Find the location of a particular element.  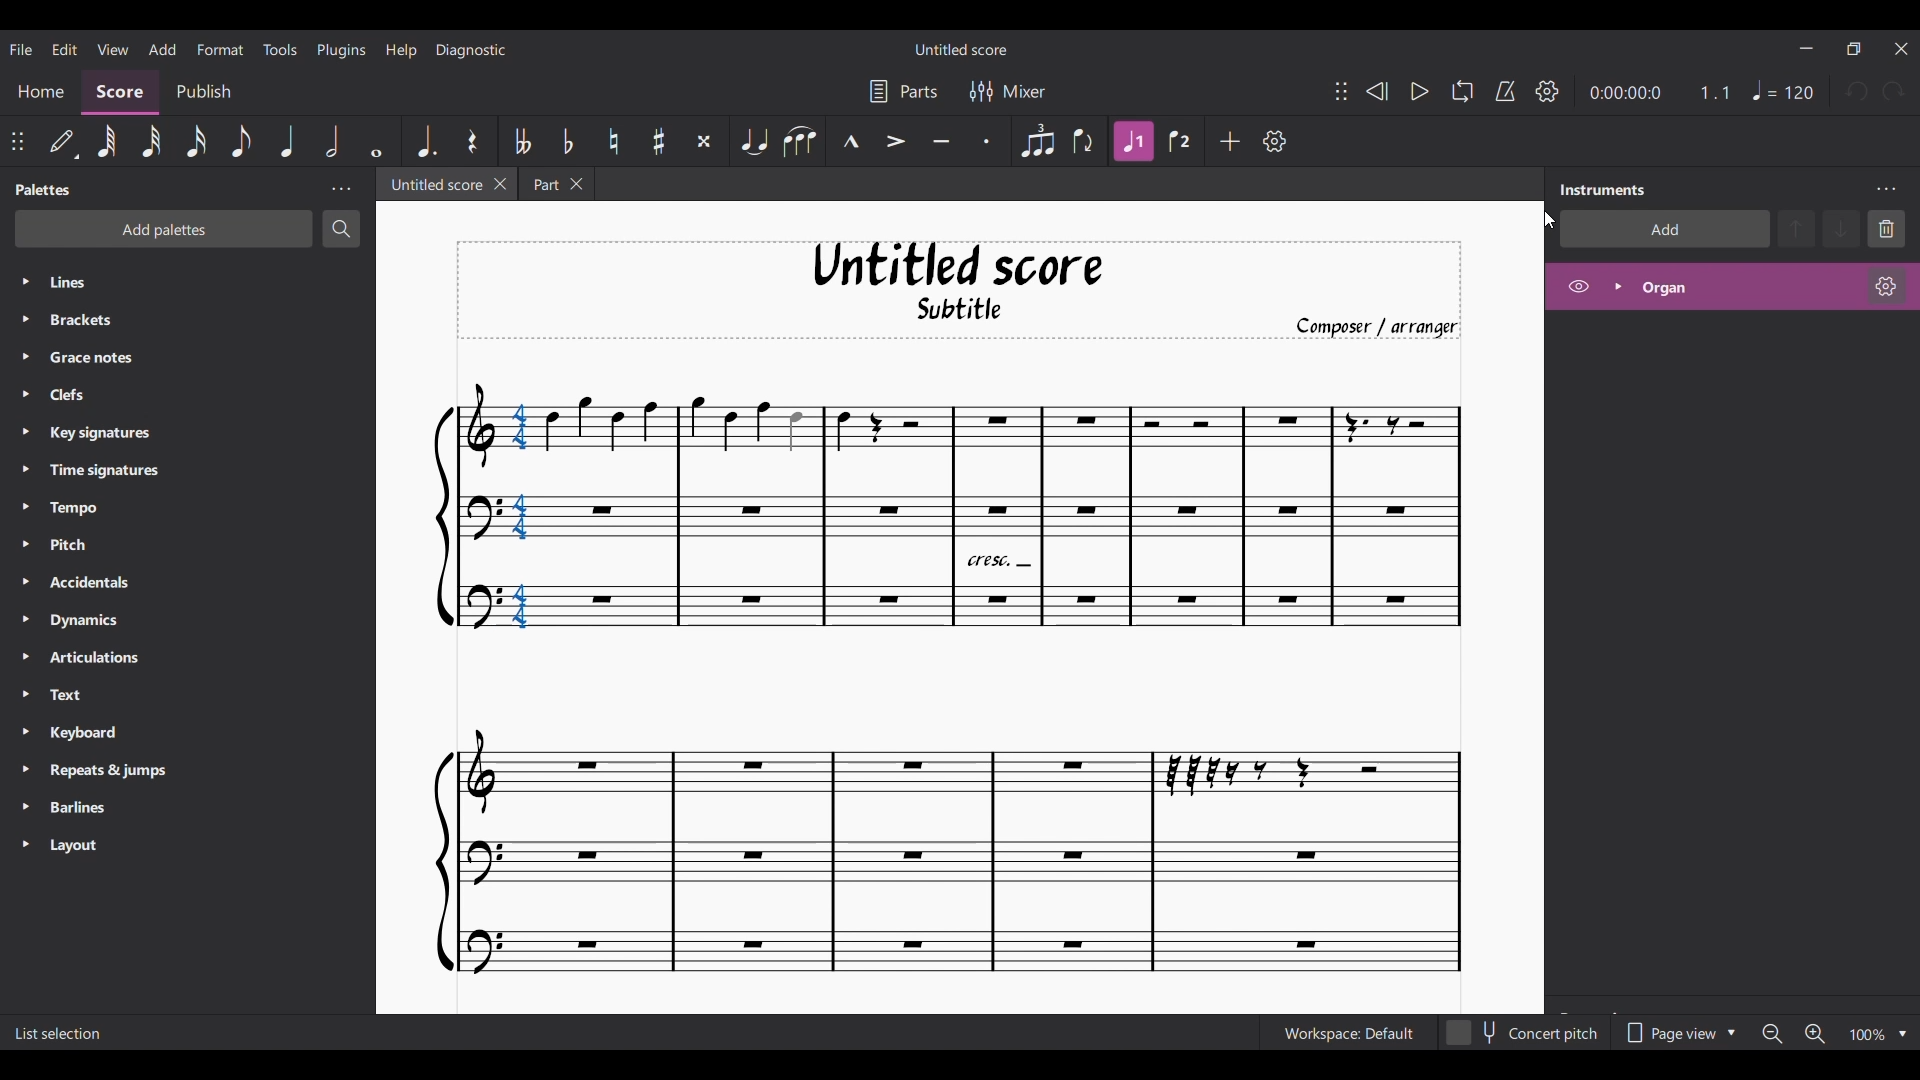

16th note is located at coordinates (196, 142).